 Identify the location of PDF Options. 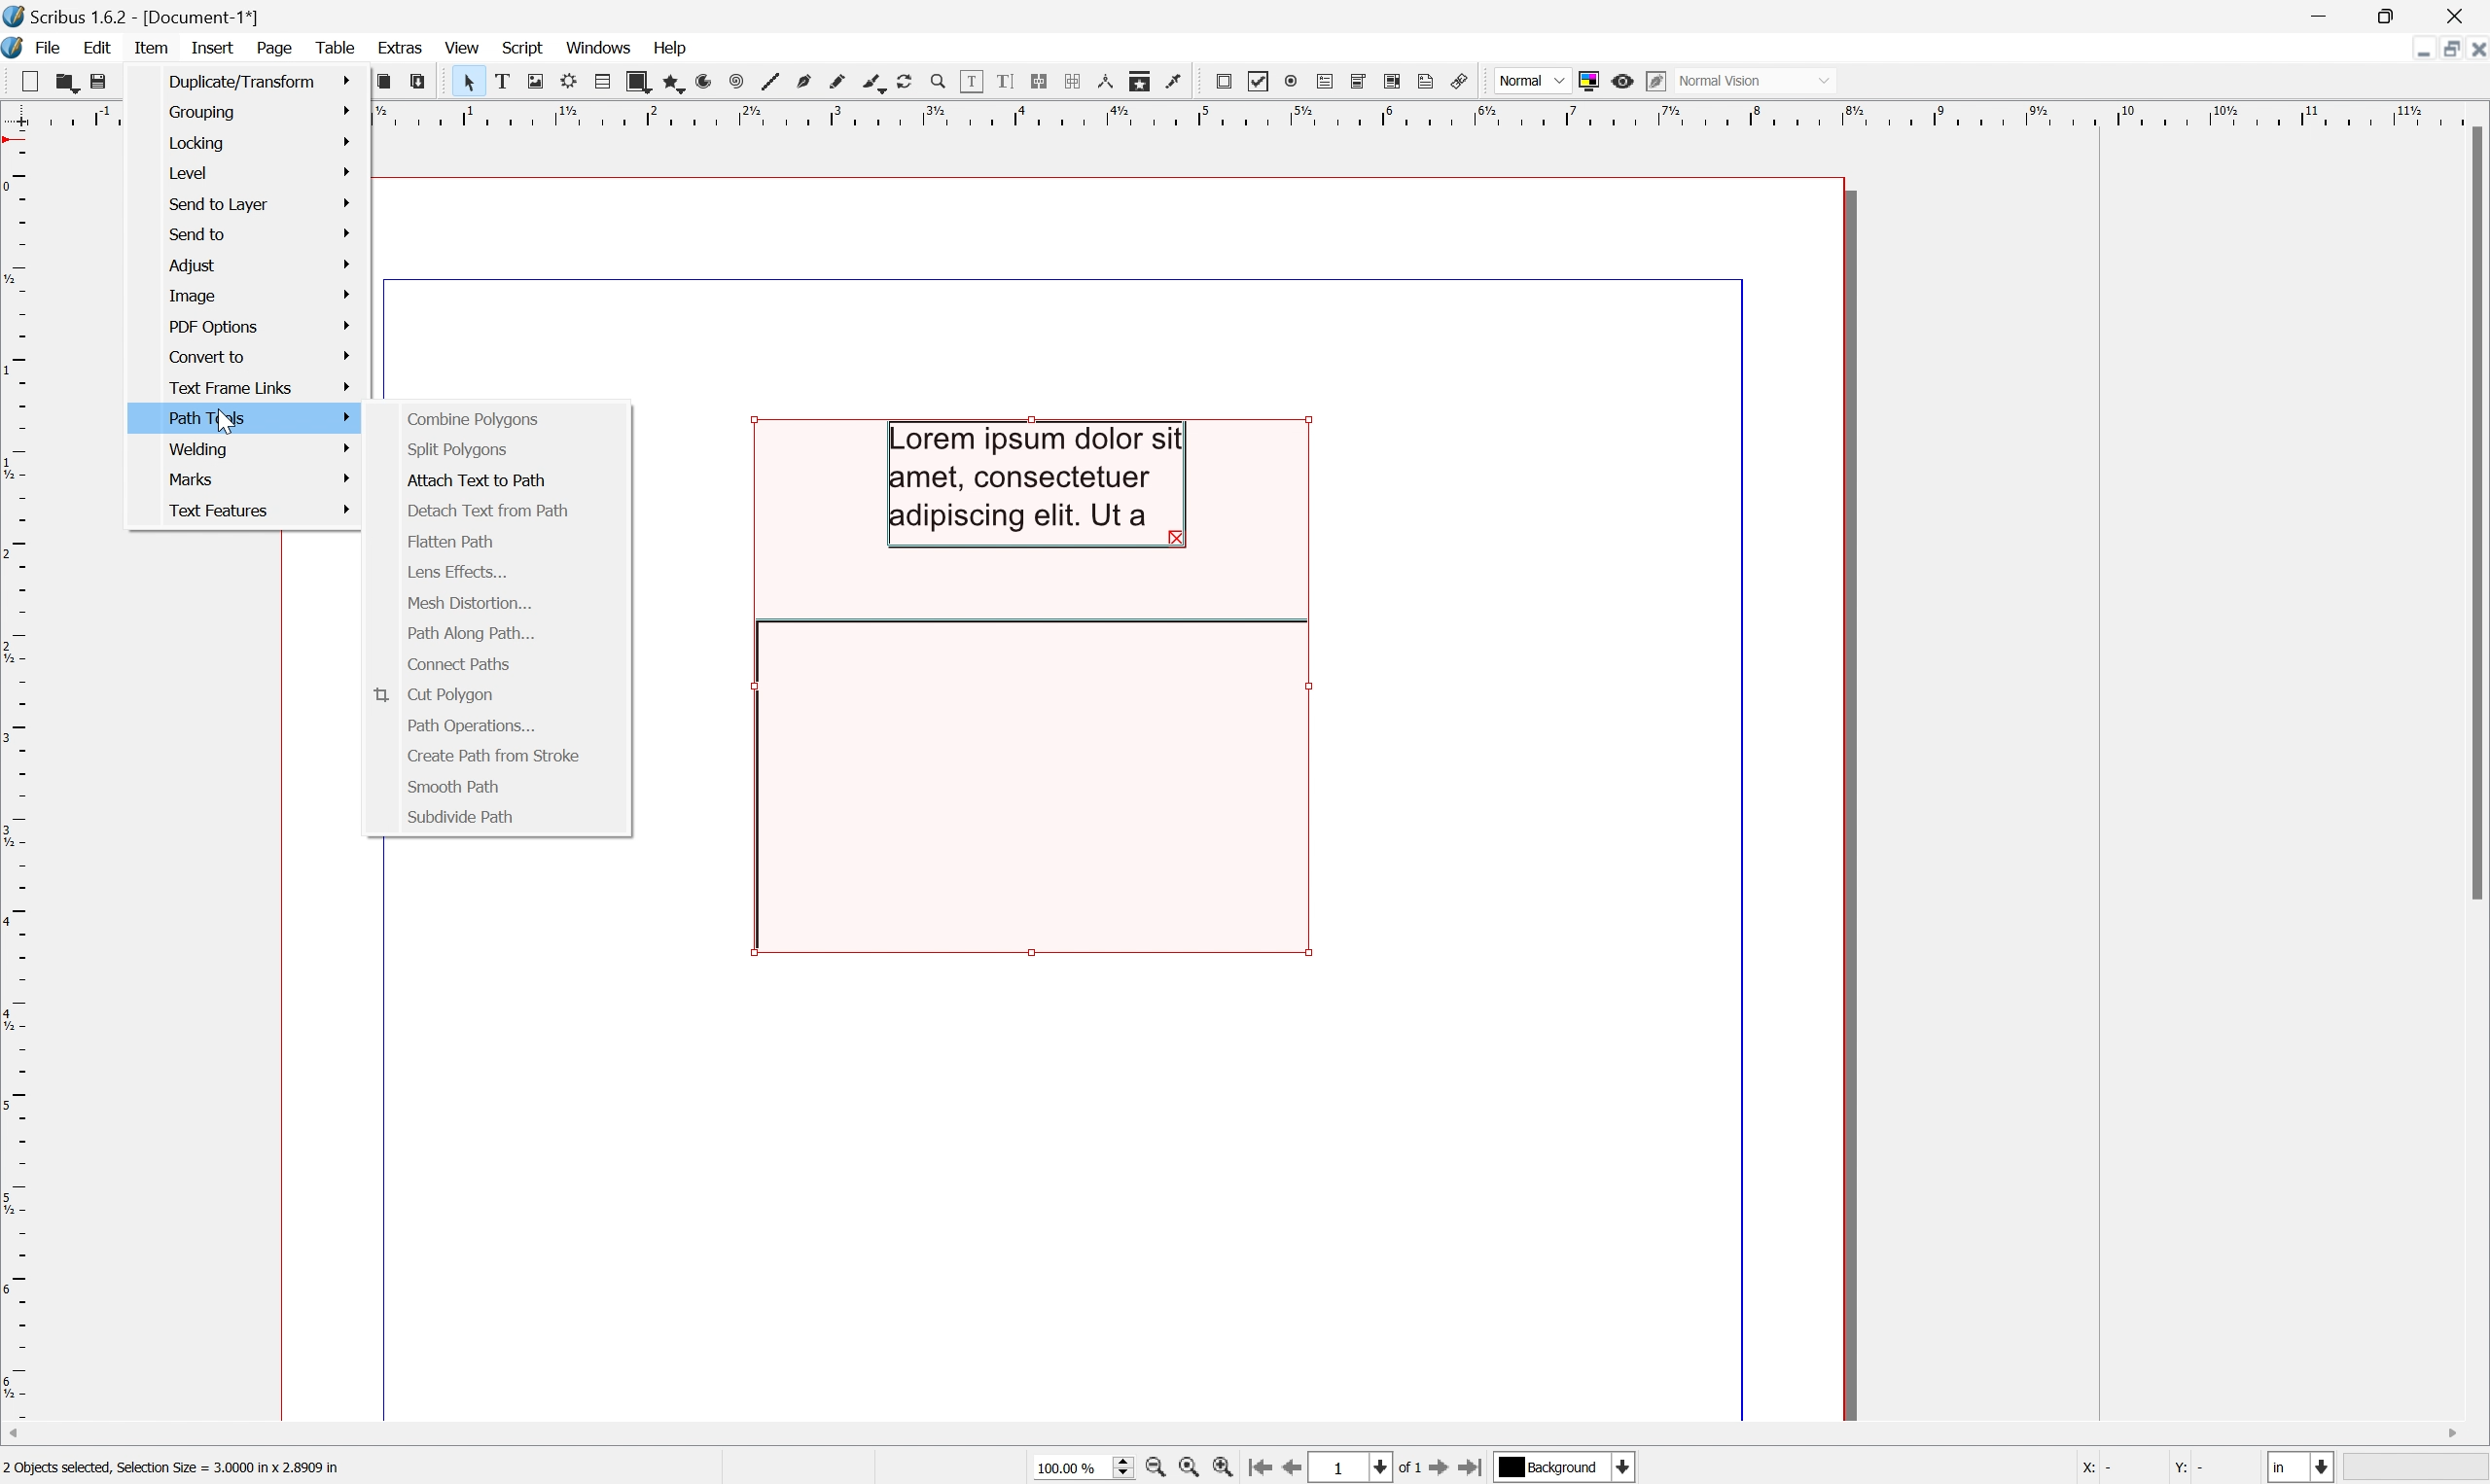
(256, 326).